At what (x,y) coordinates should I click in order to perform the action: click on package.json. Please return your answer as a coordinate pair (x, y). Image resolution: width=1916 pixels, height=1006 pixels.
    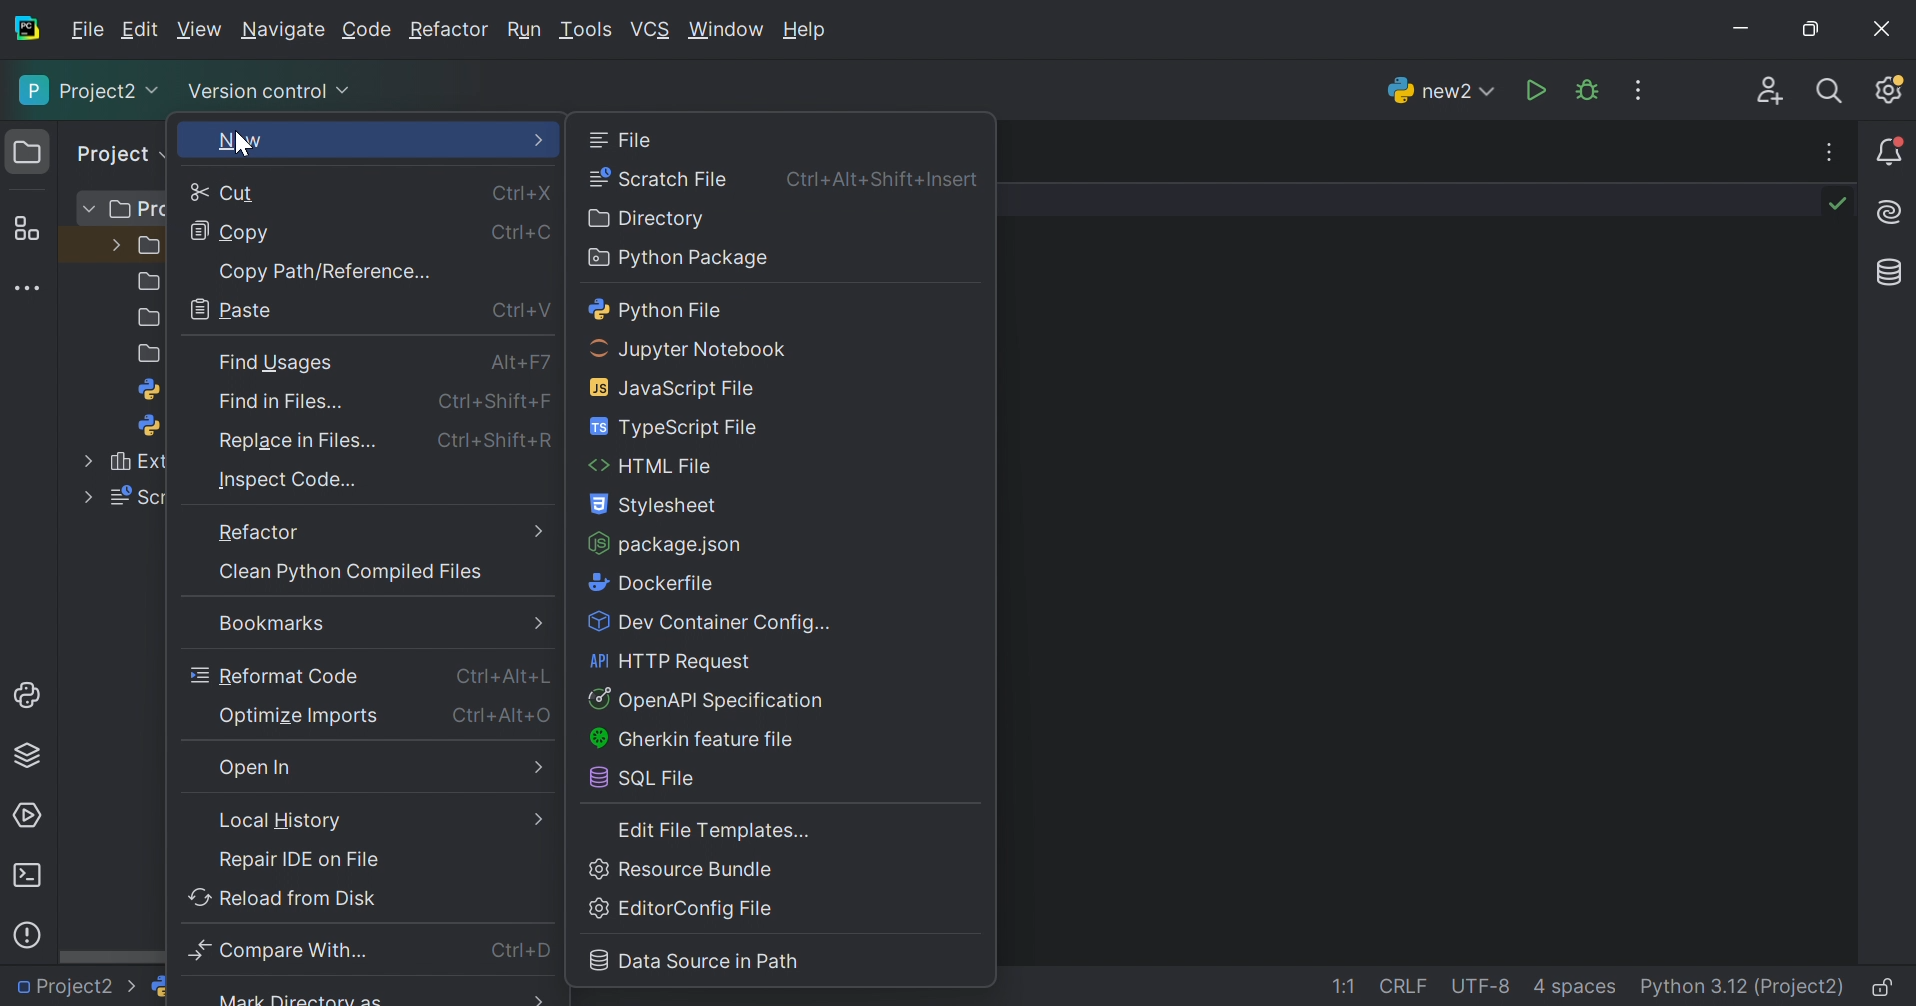
    Looking at the image, I should click on (666, 544).